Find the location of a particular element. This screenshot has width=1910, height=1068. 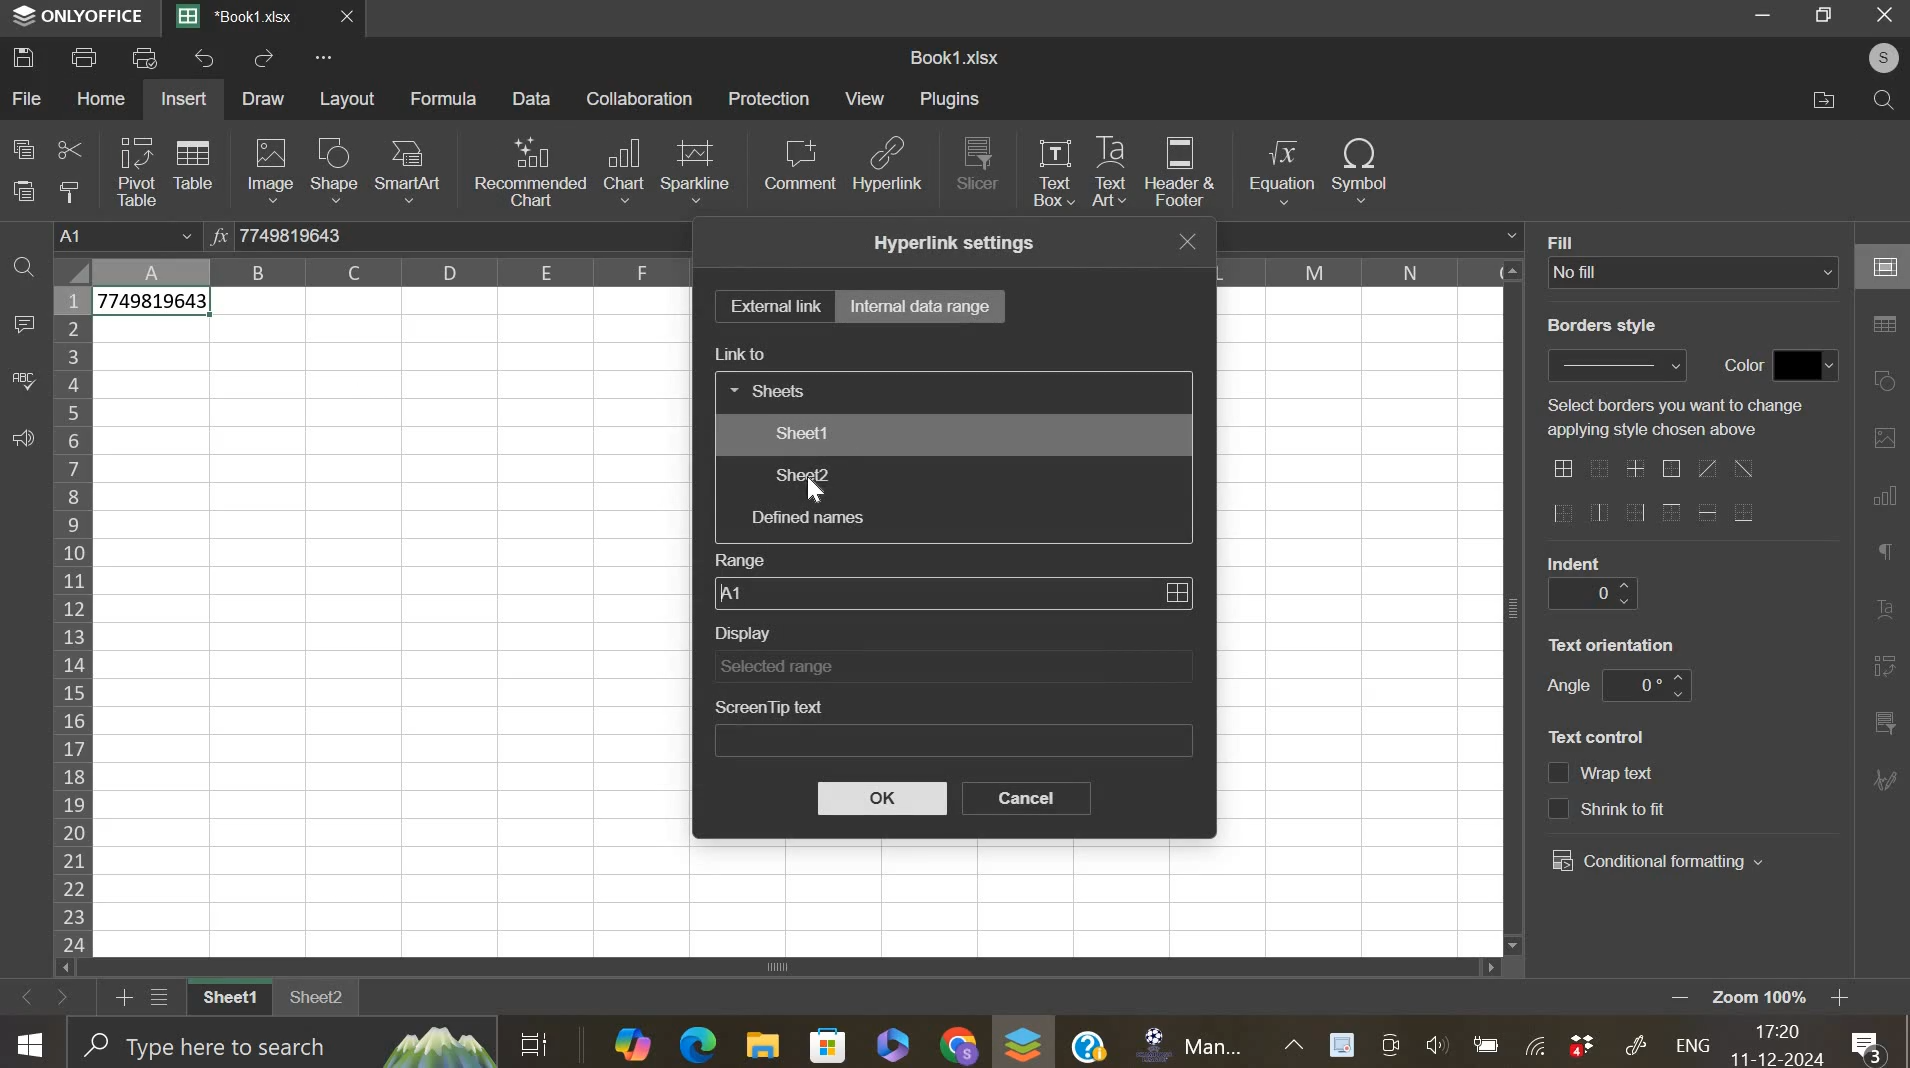

list sheets is located at coordinates (165, 999).